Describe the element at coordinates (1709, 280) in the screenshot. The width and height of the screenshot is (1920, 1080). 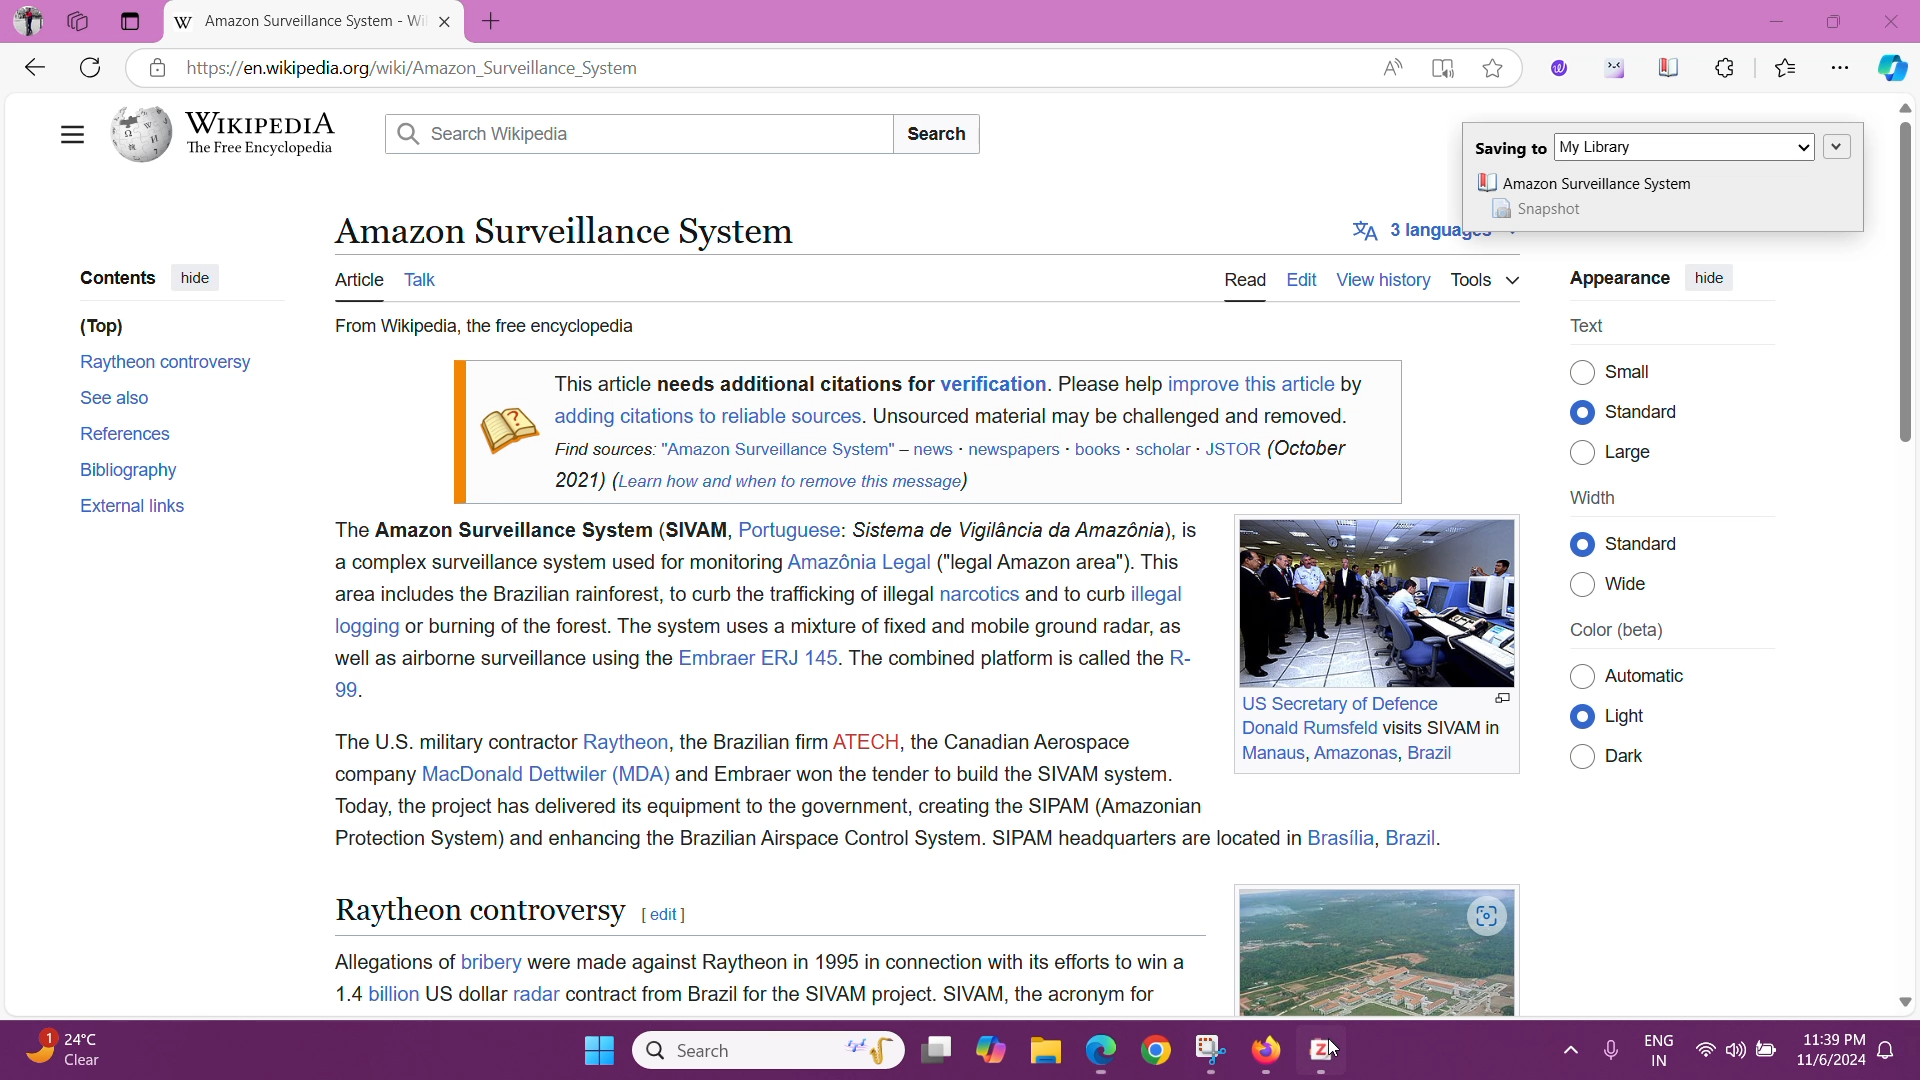
I see `hide` at that location.